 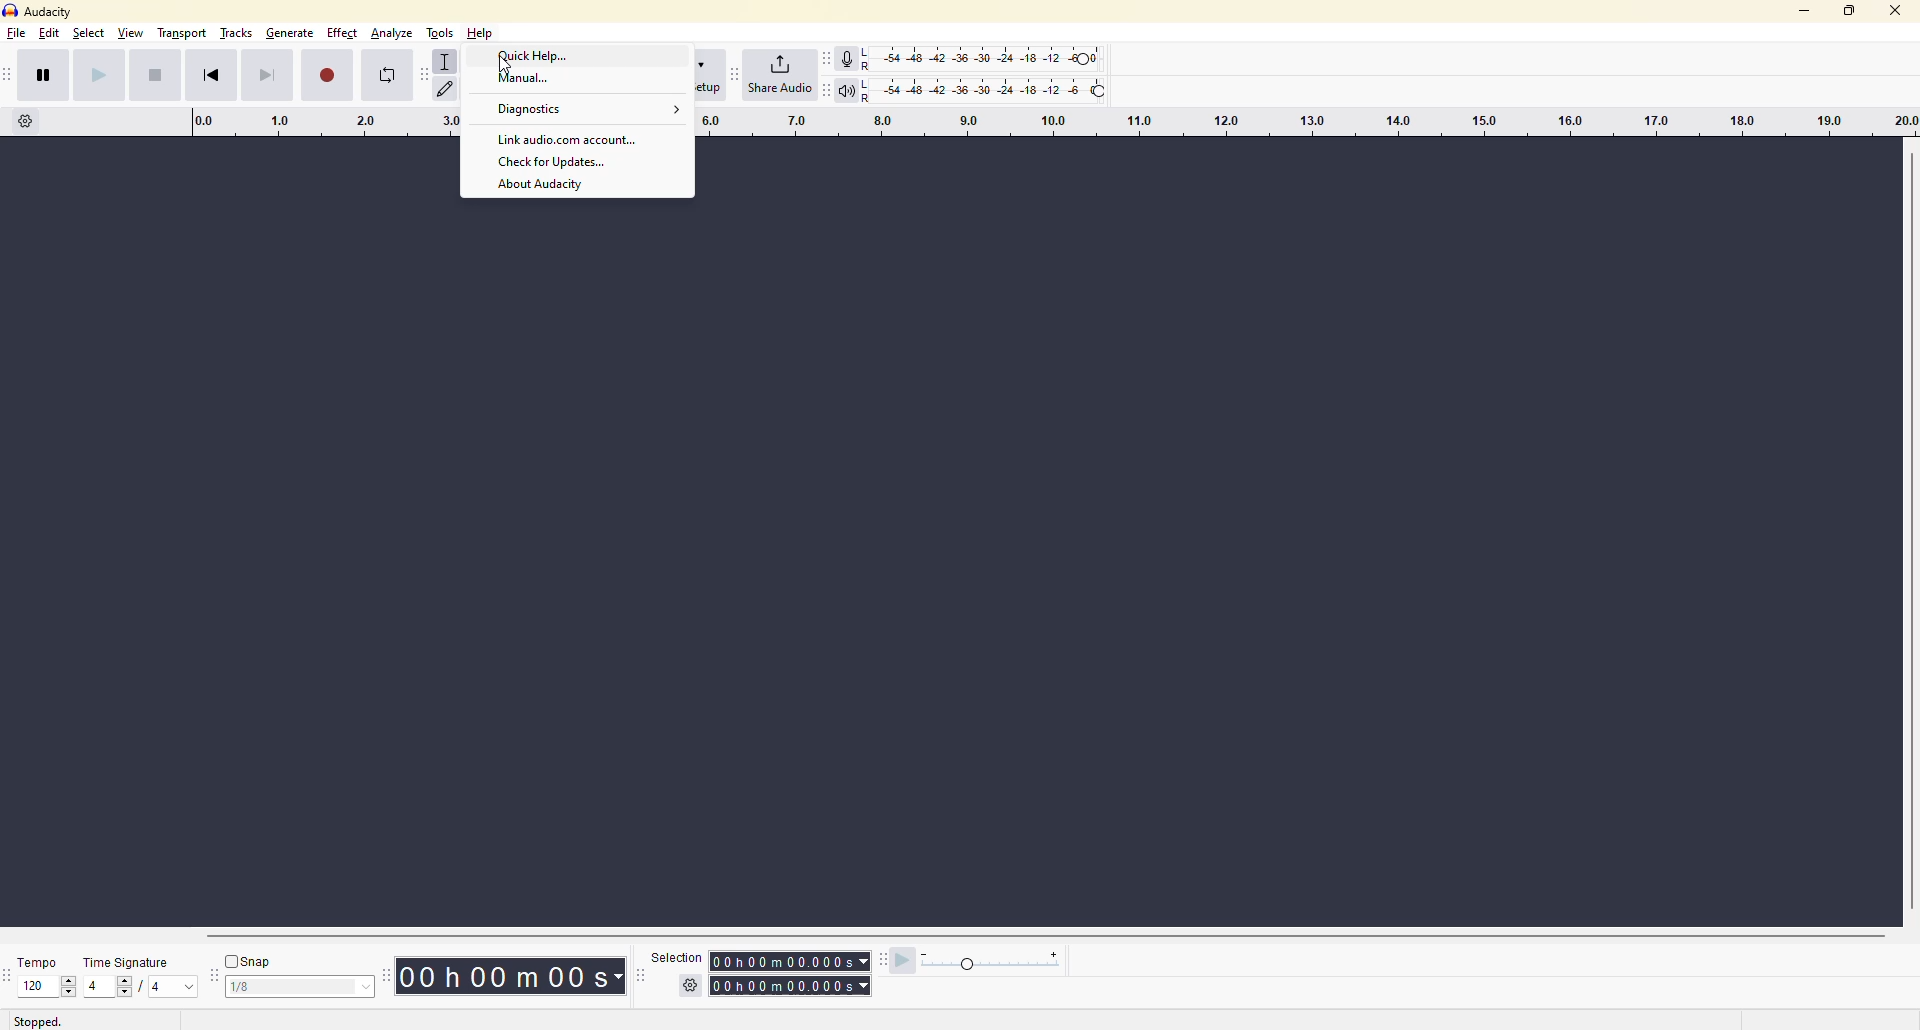 I want to click on click and drag to define a looping region, so click(x=304, y=123).